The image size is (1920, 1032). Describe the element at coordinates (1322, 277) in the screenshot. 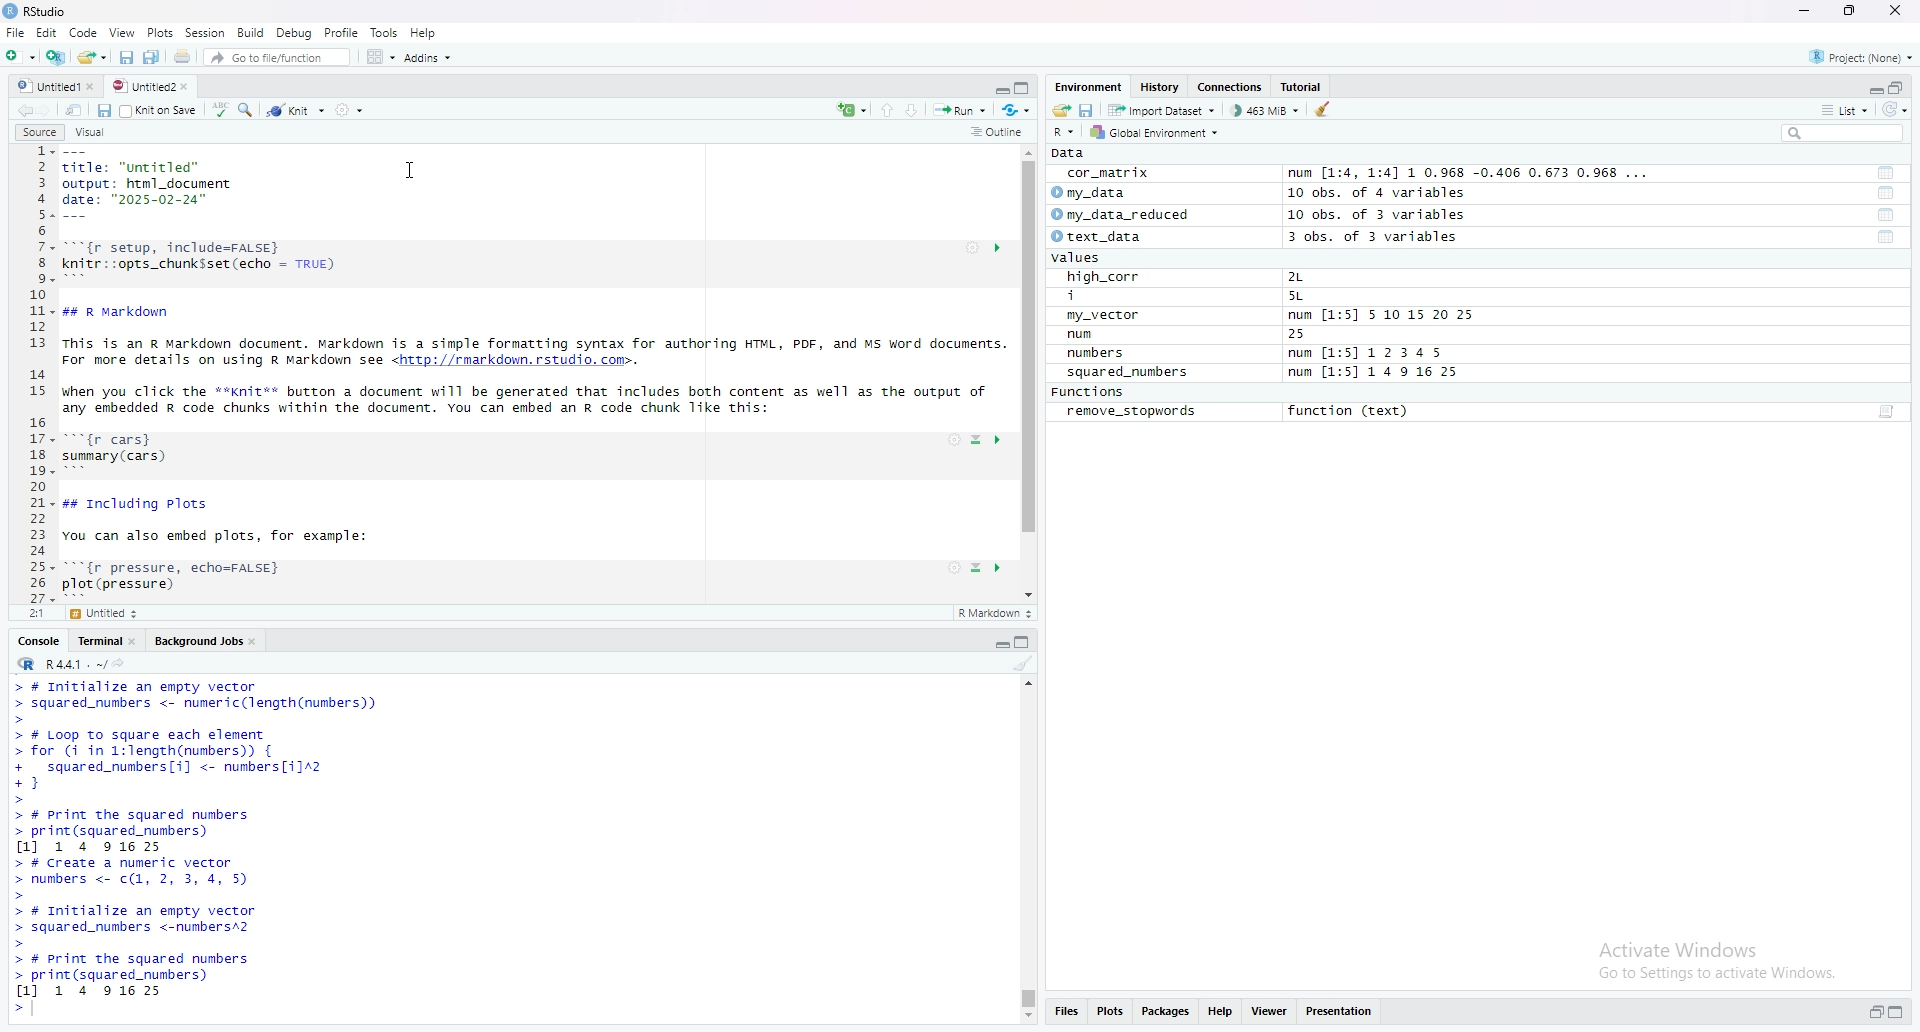

I see `2L` at that location.